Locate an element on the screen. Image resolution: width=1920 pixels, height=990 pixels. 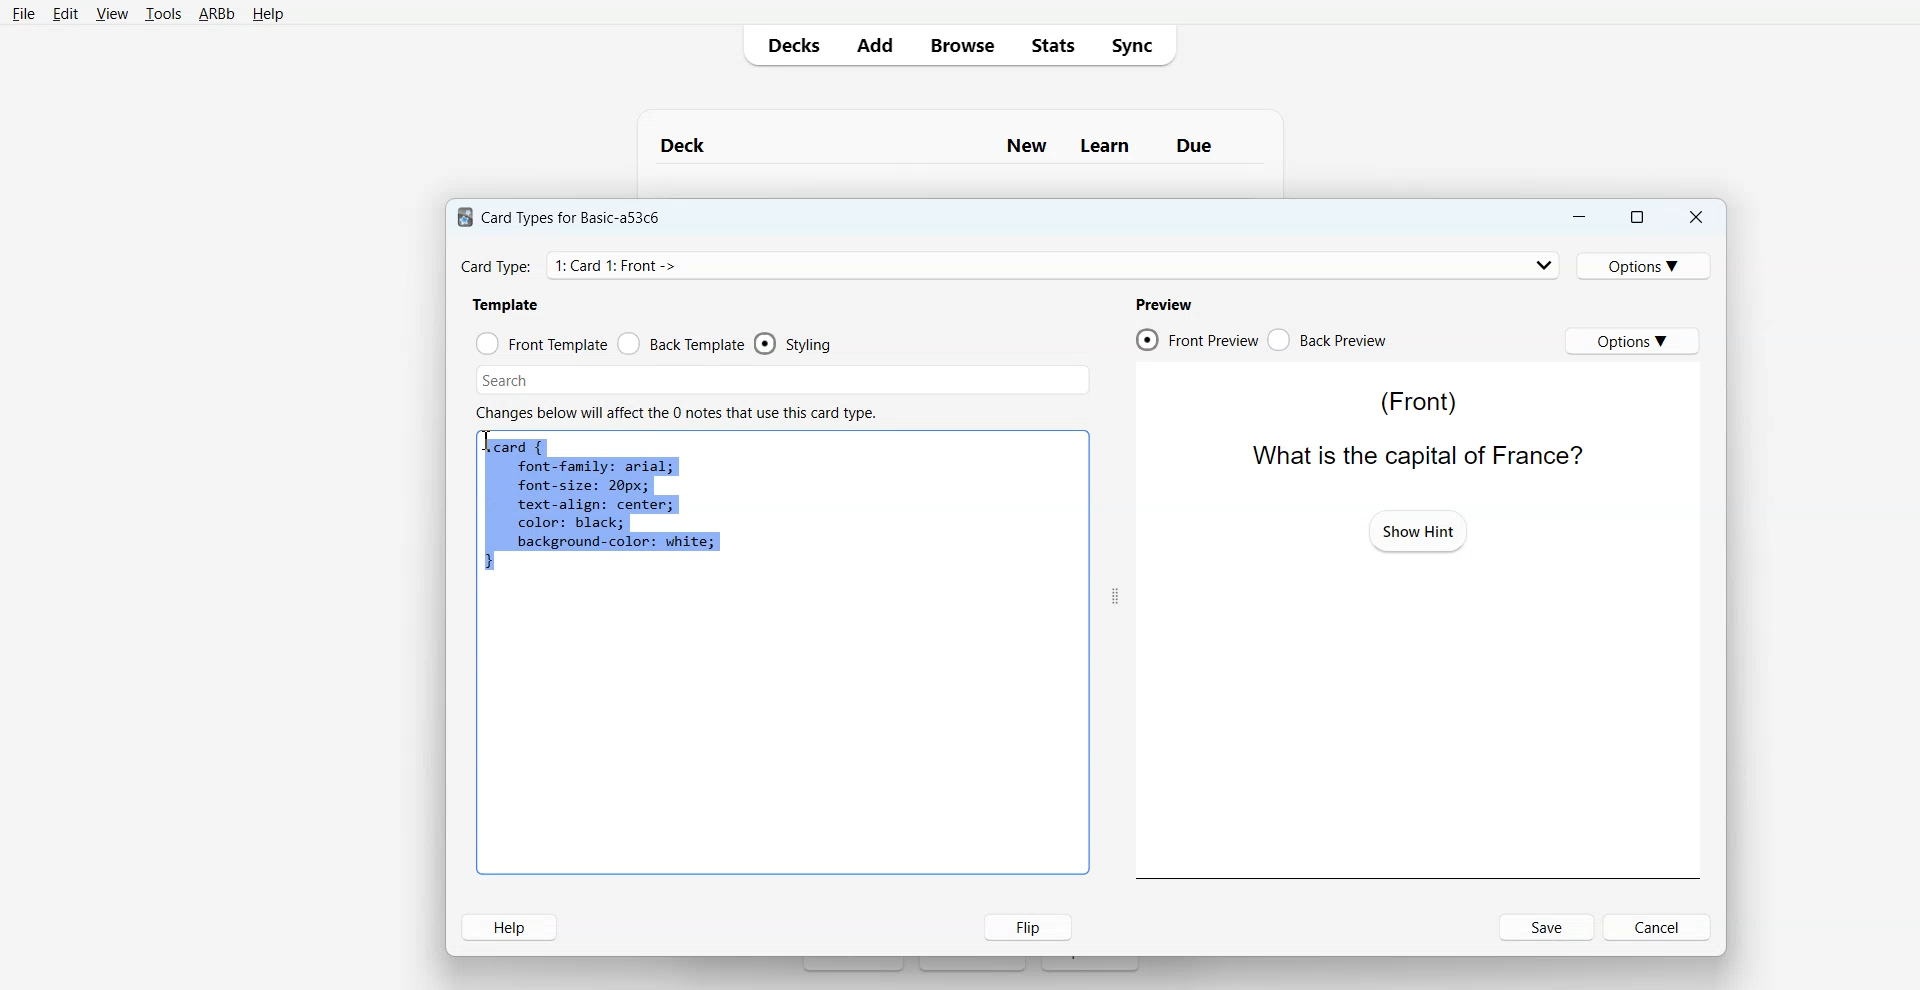
Edit is located at coordinates (66, 14).